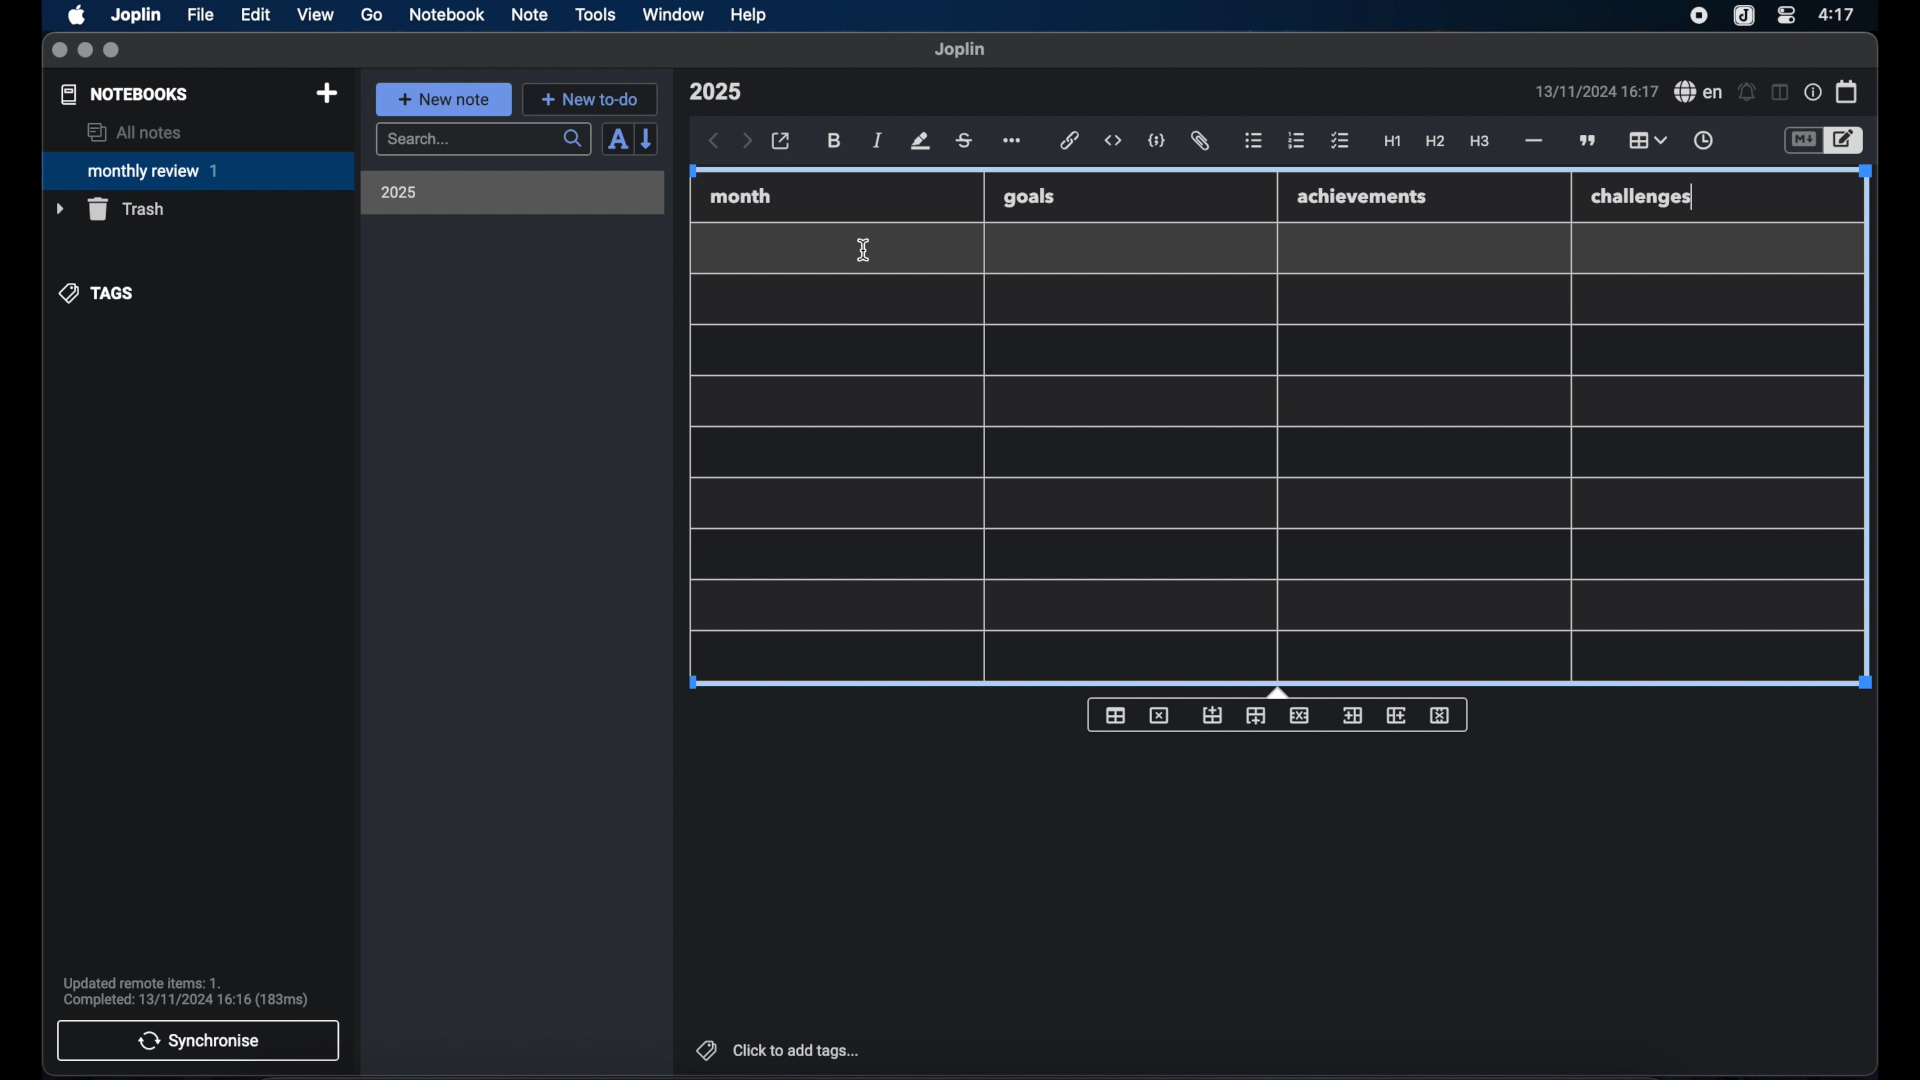 The height and width of the screenshot is (1080, 1920). I want to click on delete table, so click(1159, 716).